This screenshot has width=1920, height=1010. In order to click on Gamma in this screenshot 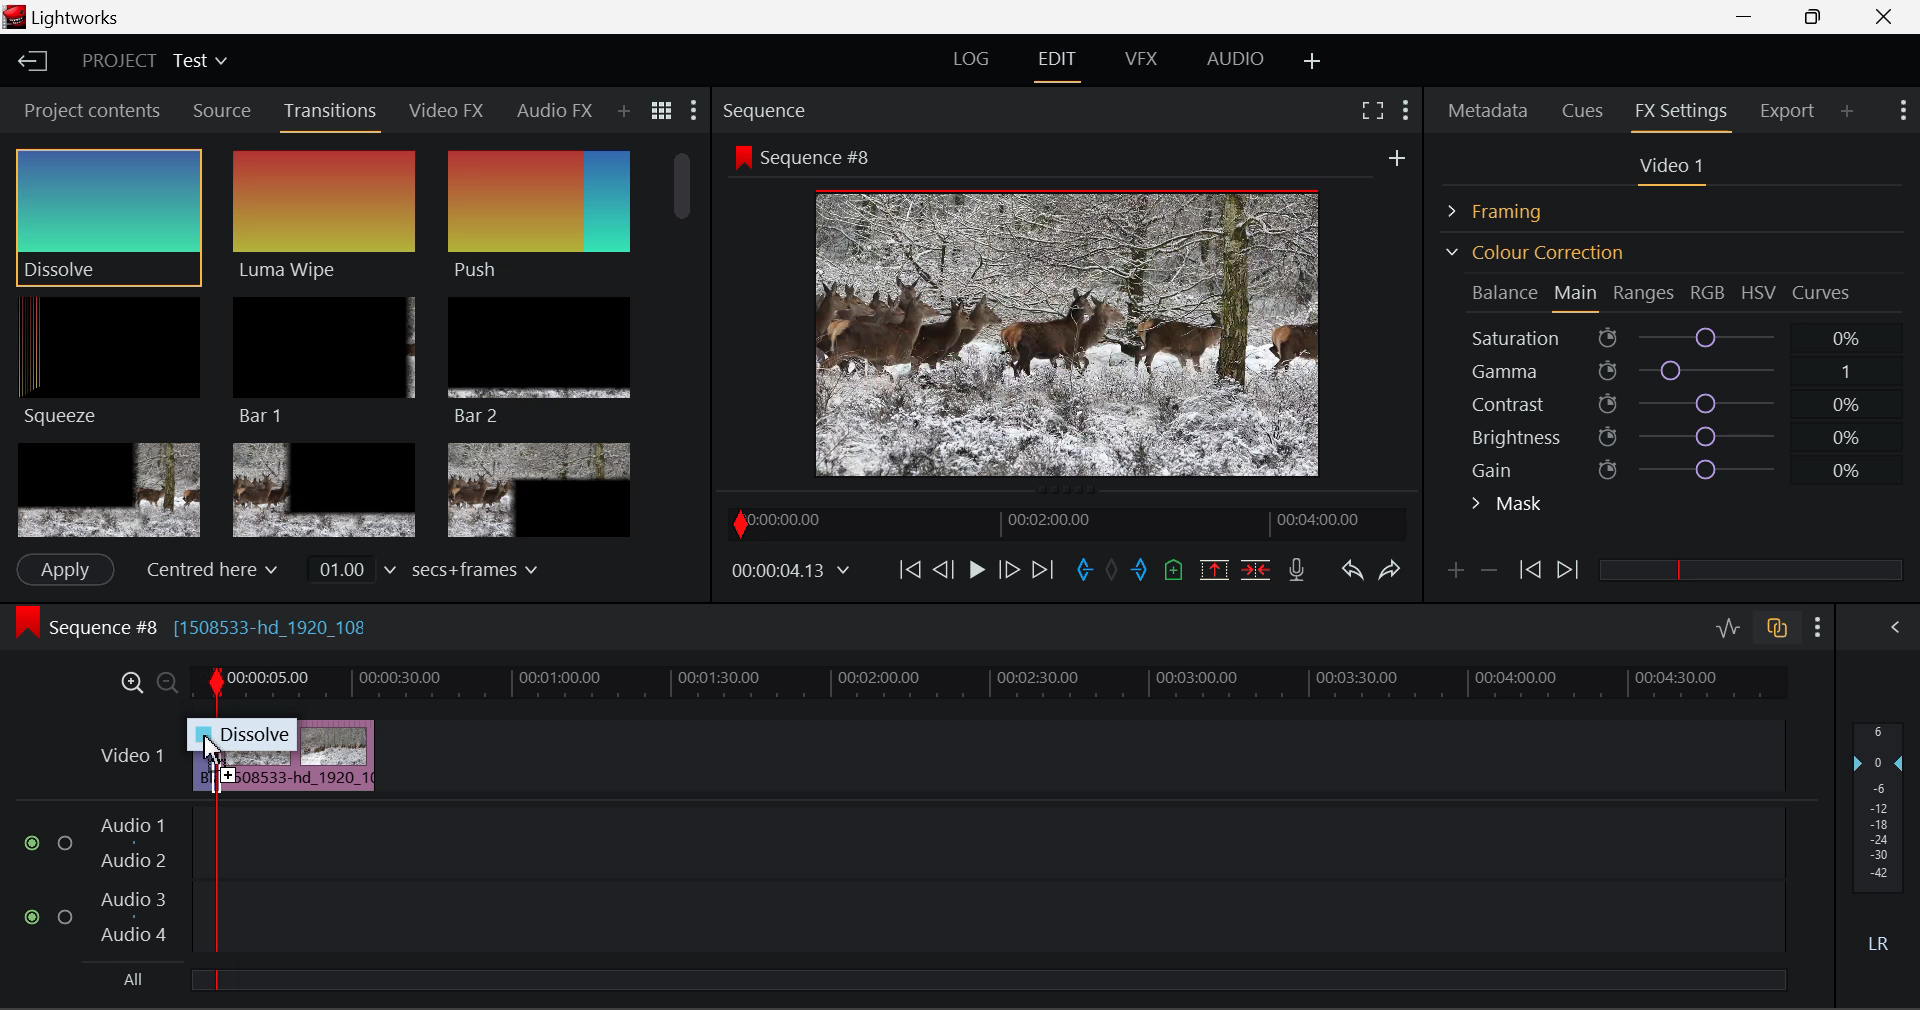, I will do `click(1676, 371)`.